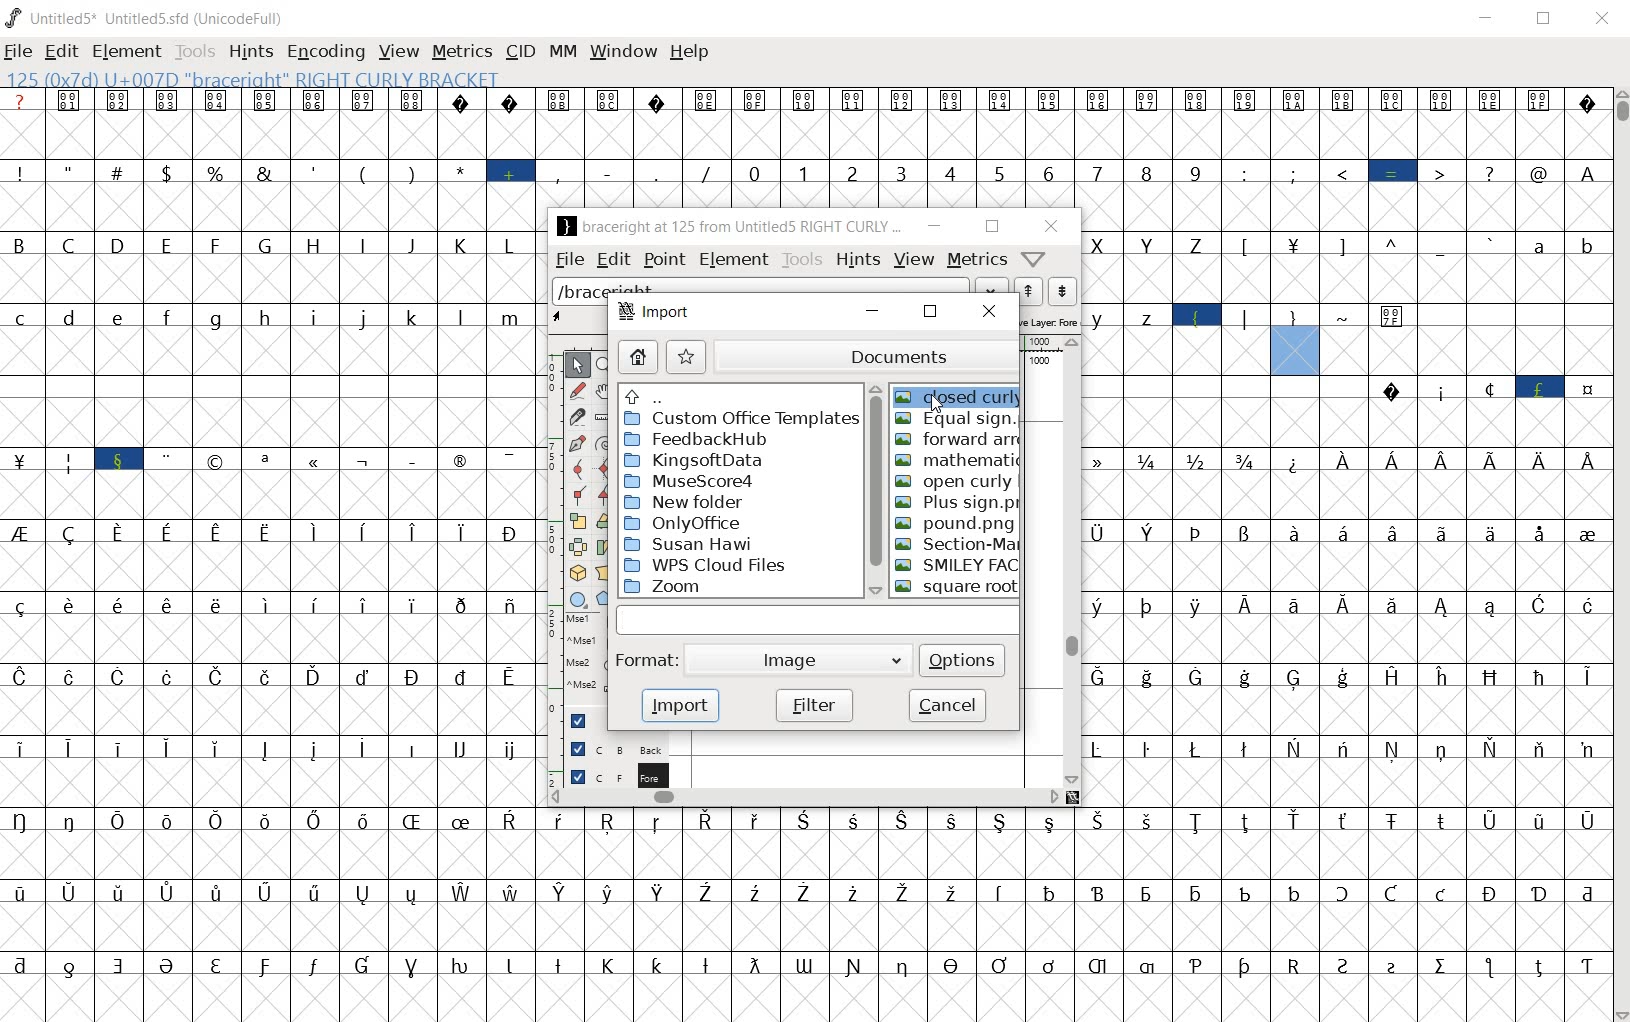 Image resolution: width=1630 pixels, height=1022 pixels. I want to click on add a curve point always either horizontal or vertical, so click(604, 468).